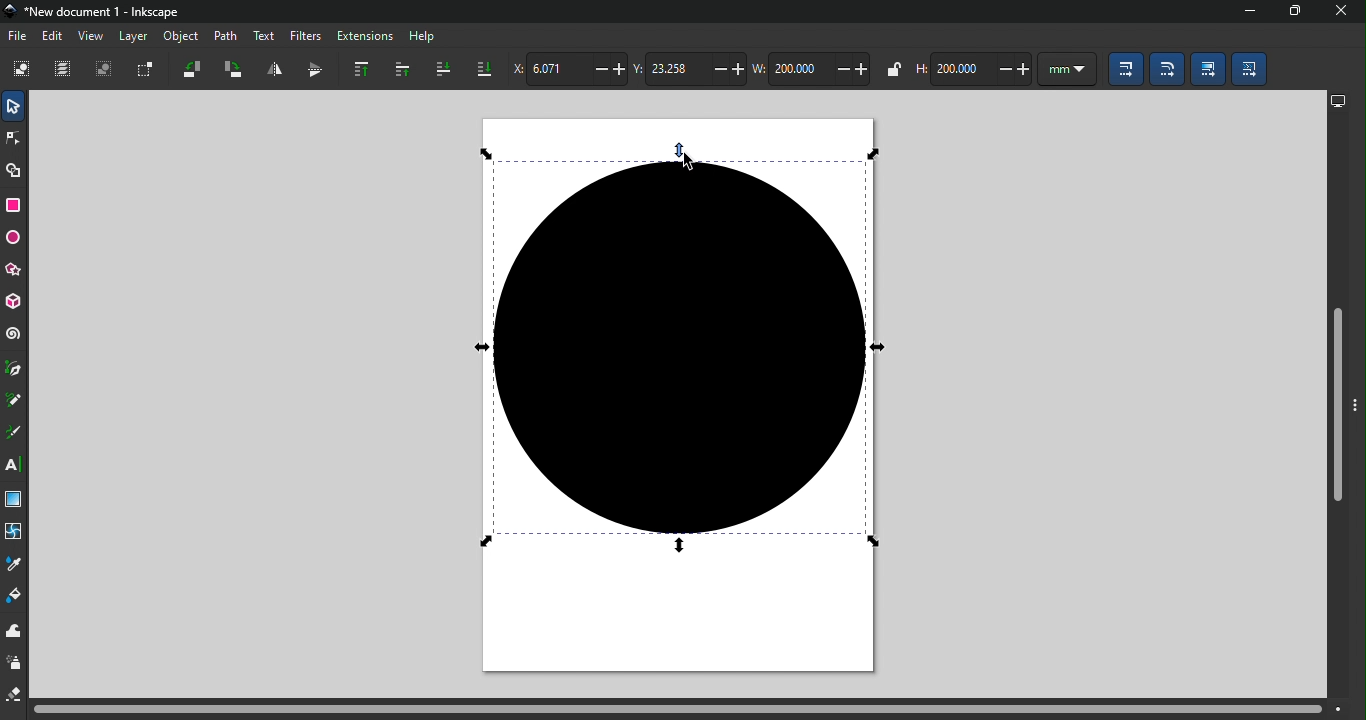 Image resolution: width=1366 pixels, height=720 pixels. Describe the element at coordinates (571, 70) in the screenshot. I see `Horizontal coordinate of selection` at that location.